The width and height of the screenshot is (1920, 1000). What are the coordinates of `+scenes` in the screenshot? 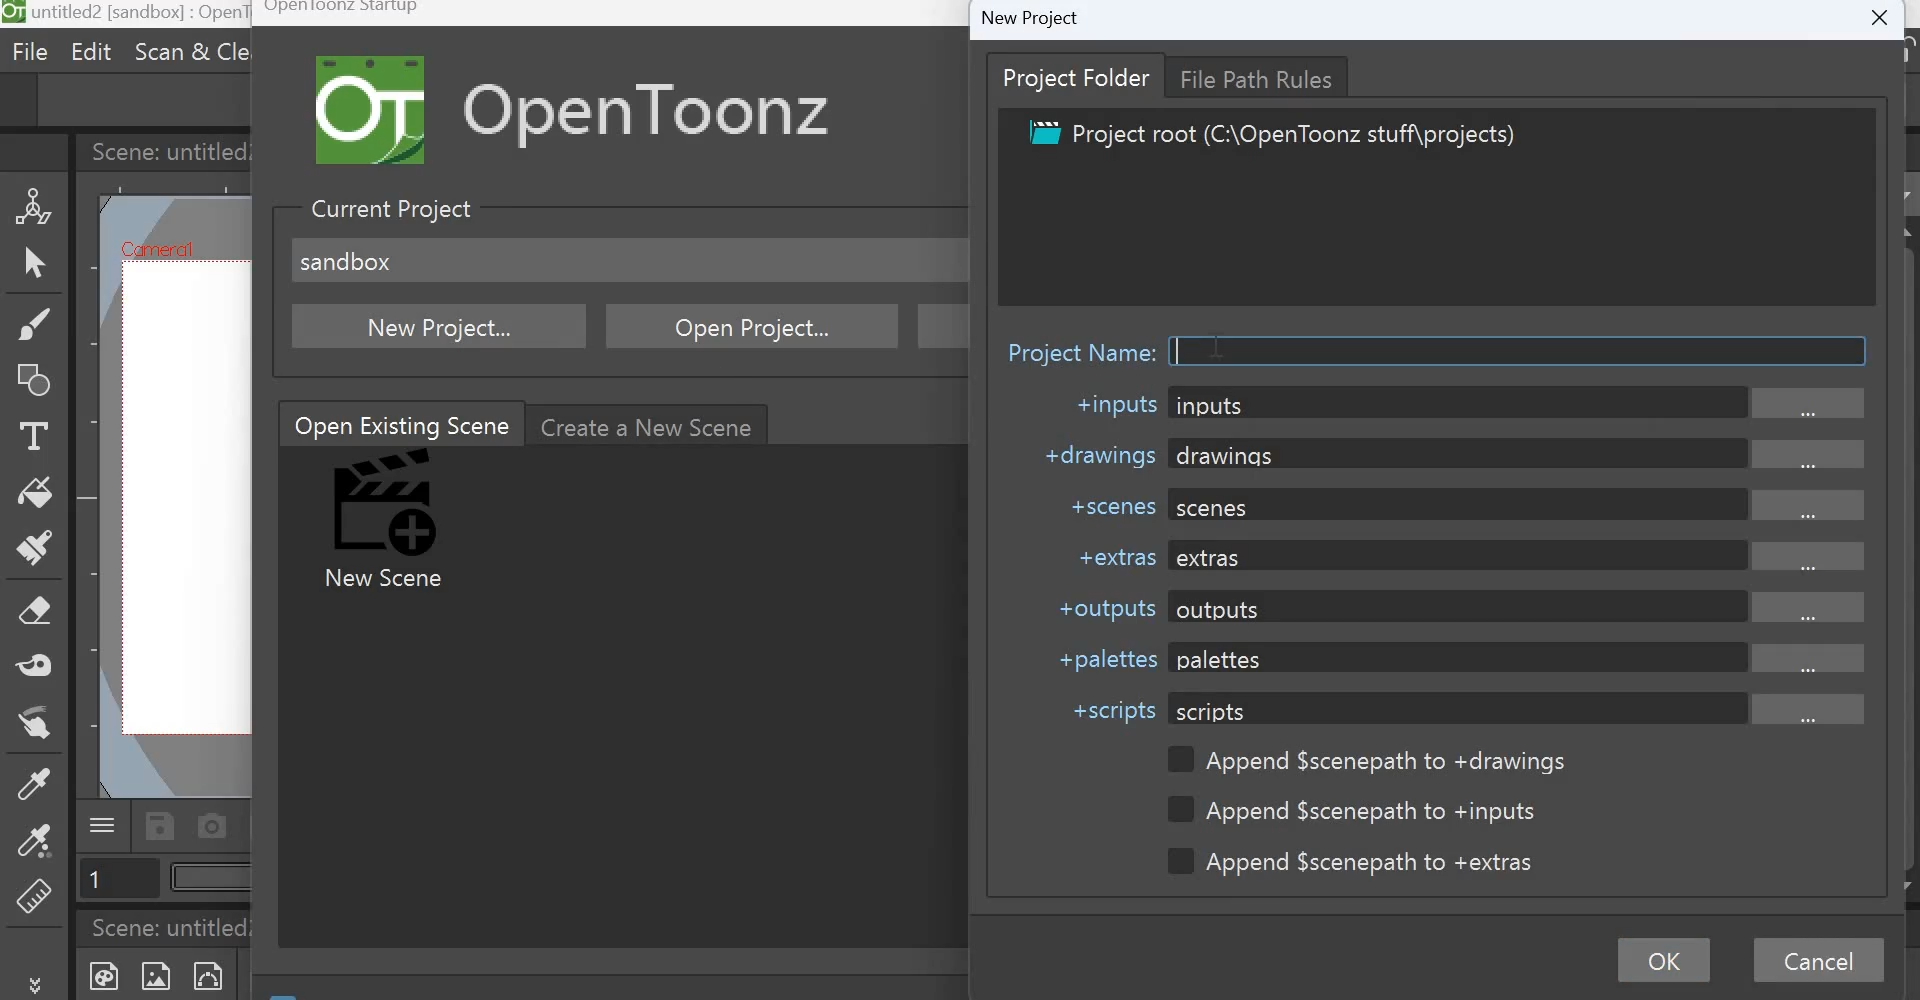 It's located at (1107, 504).